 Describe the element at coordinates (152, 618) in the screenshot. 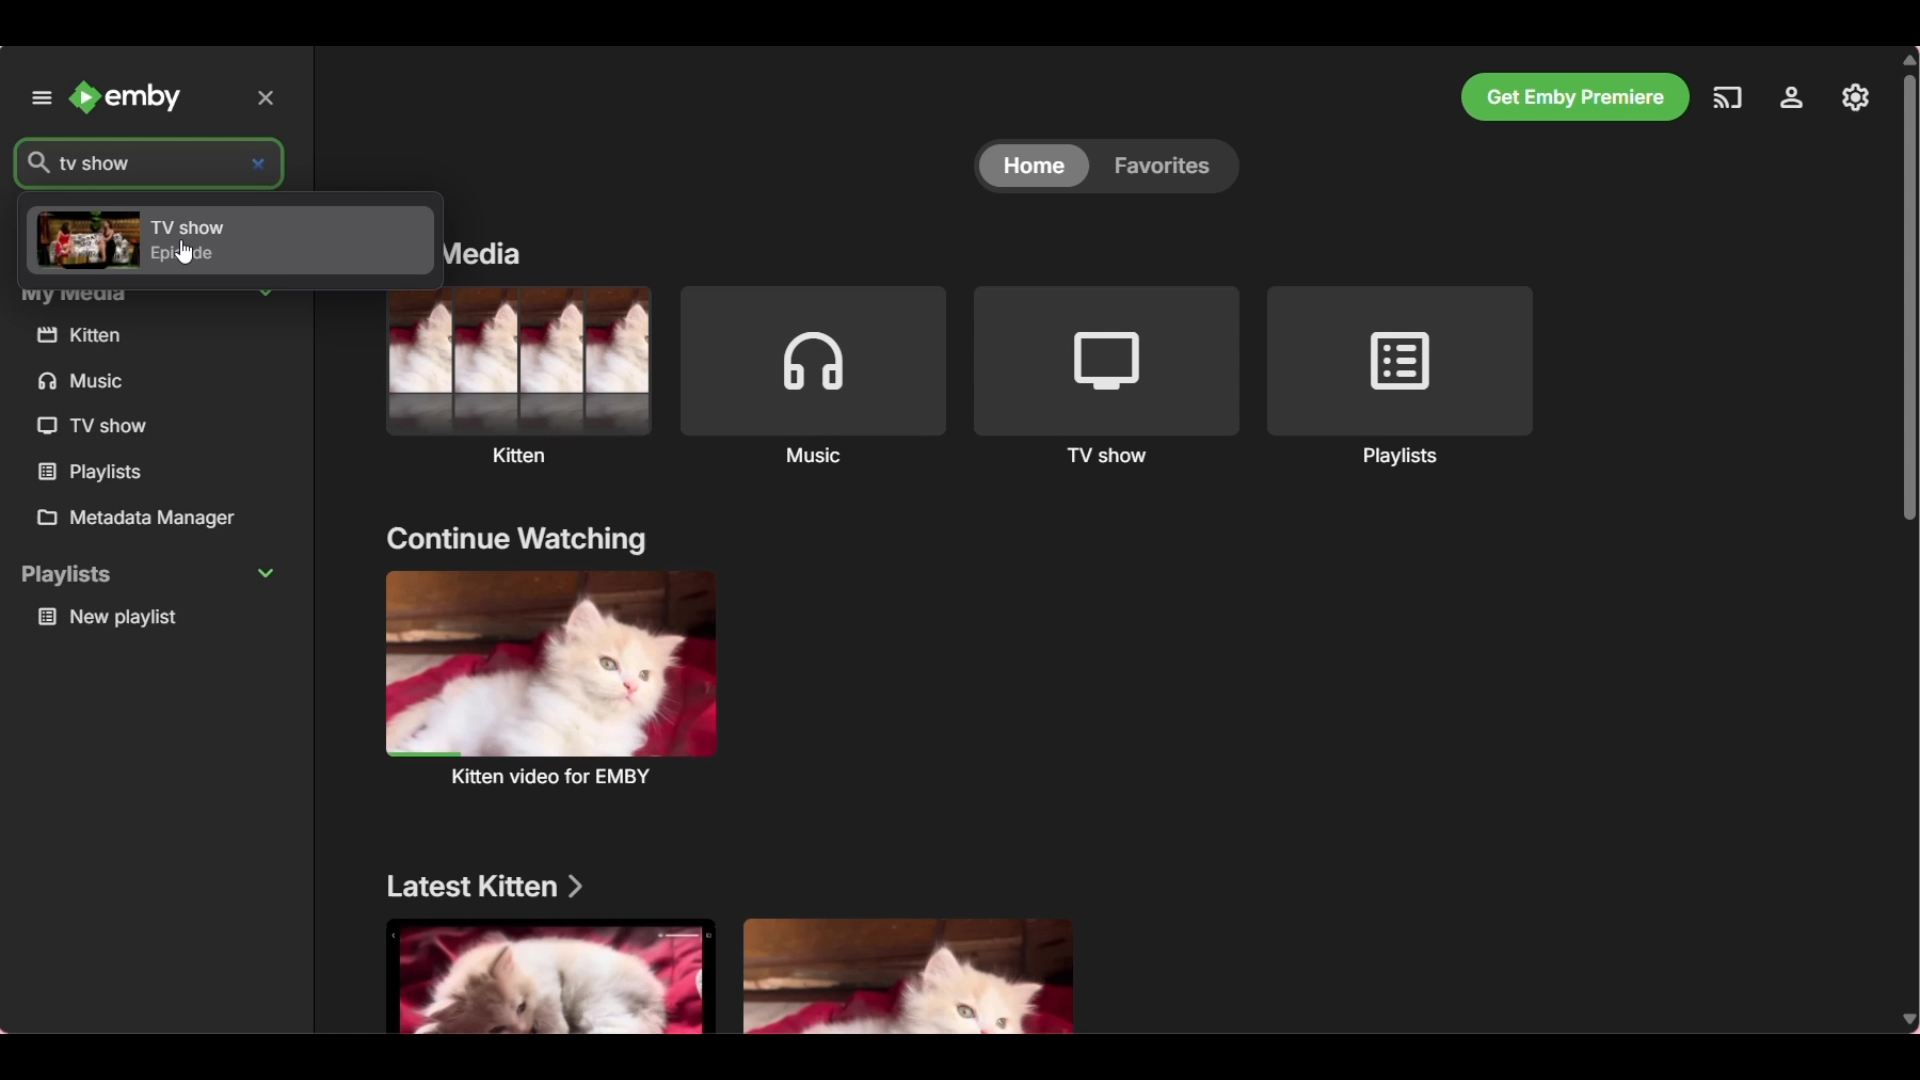

I see `new playlist` at that location.